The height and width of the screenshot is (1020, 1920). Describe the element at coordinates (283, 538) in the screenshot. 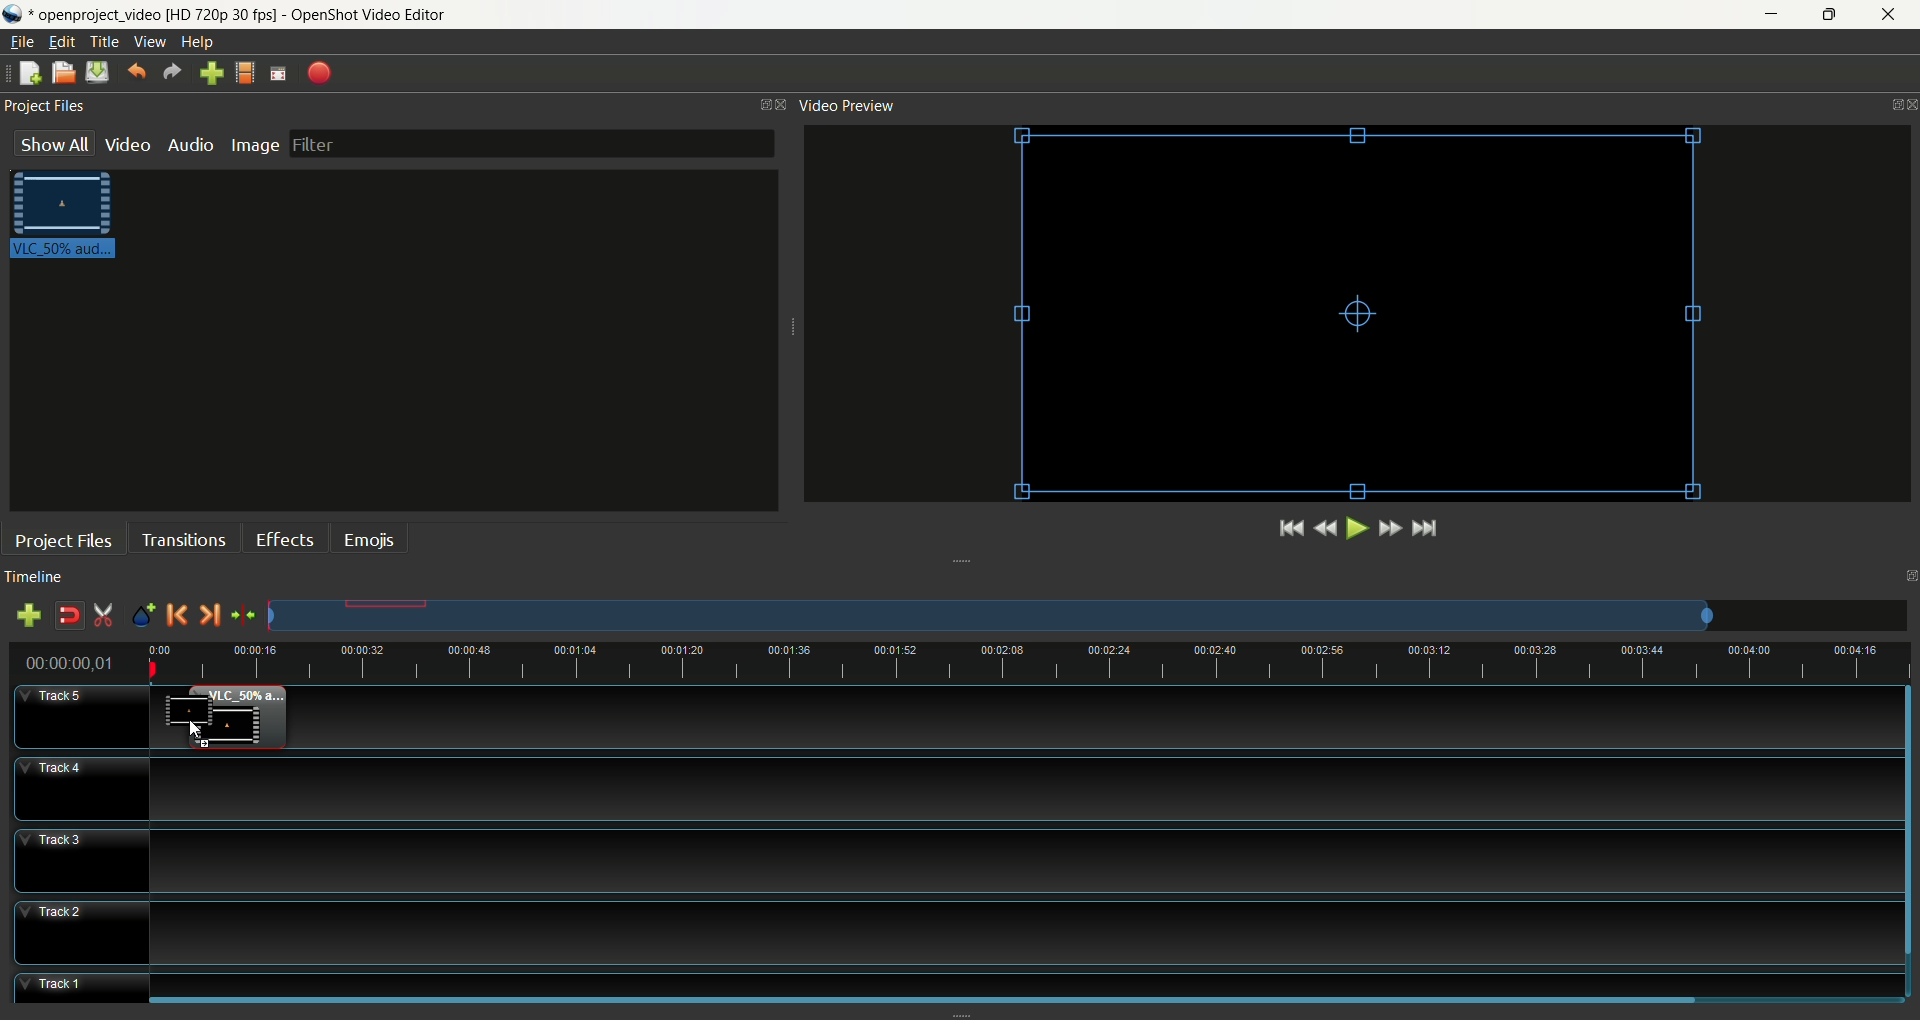

I see `effects` at that location.